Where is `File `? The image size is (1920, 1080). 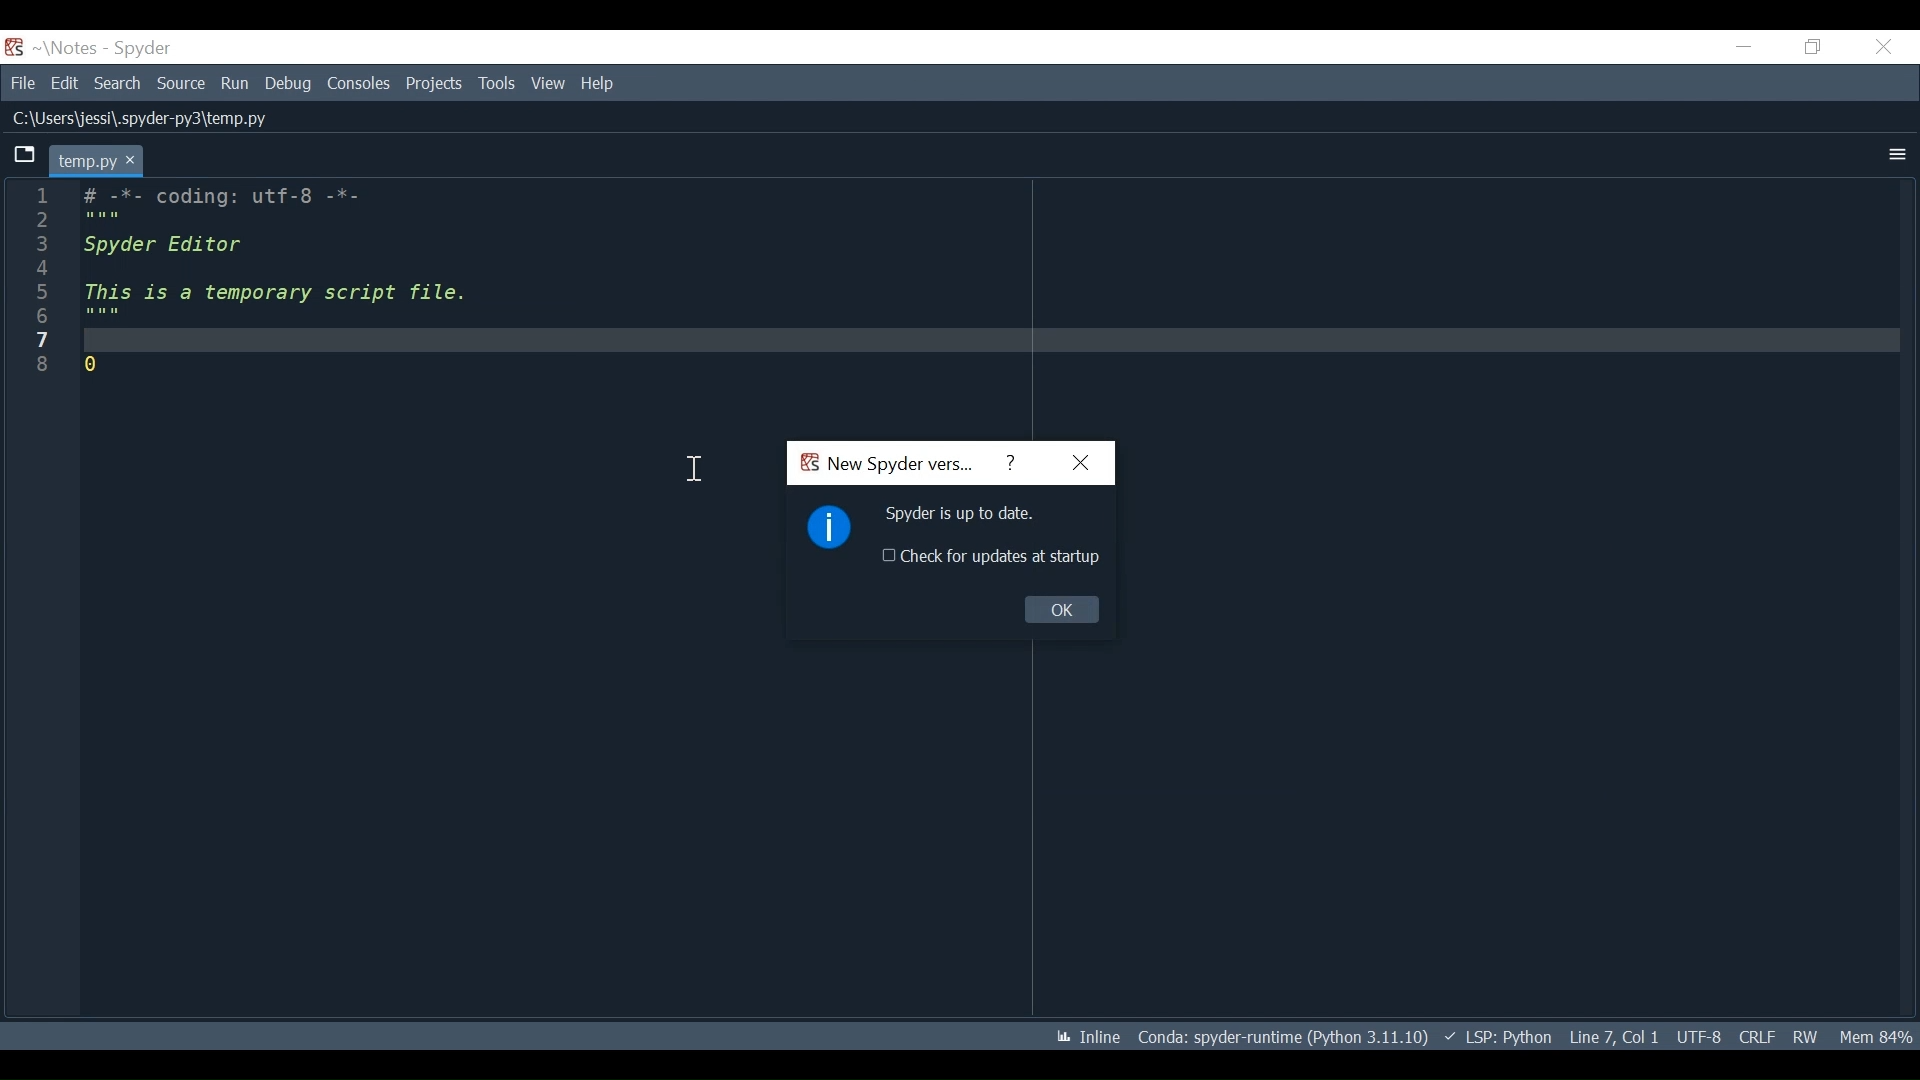
File  is located at coordinates (22, 82).